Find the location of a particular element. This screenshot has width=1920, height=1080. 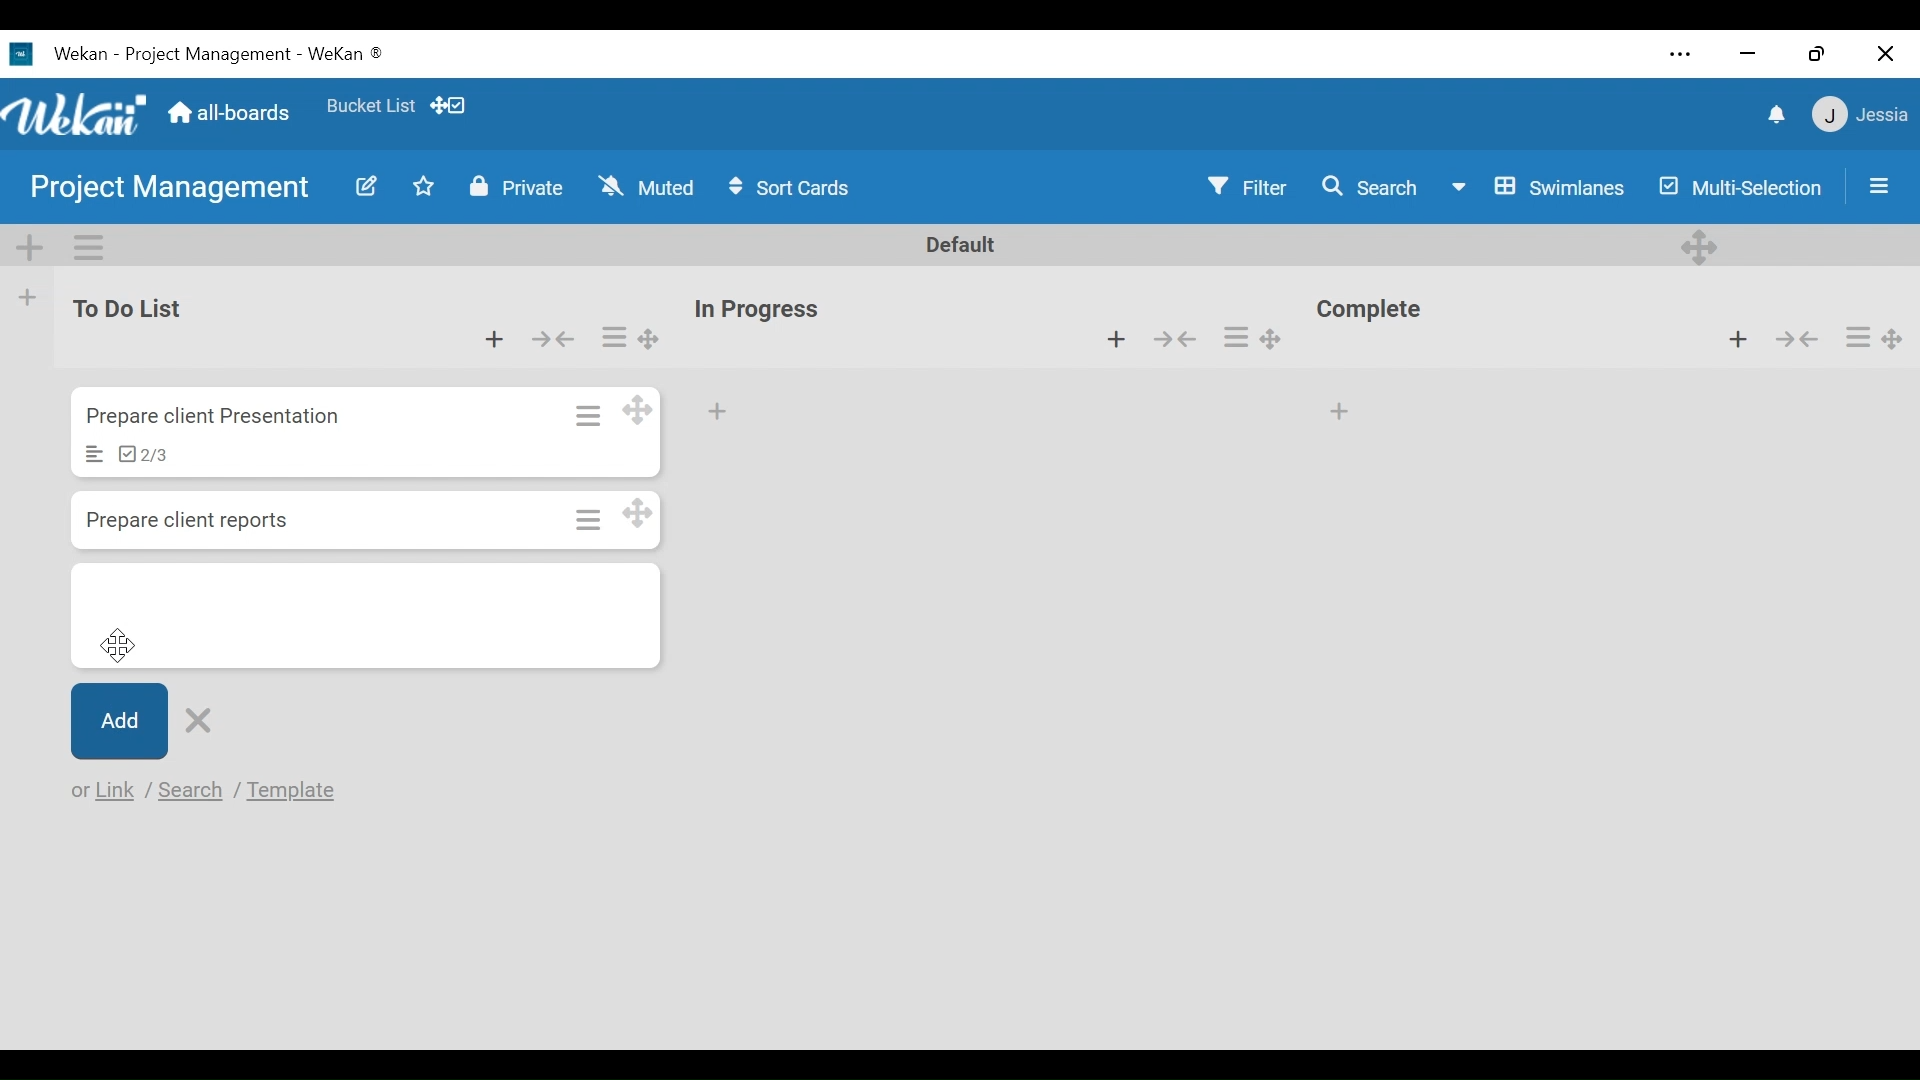

Cancel is located at coordinates (195, 723).